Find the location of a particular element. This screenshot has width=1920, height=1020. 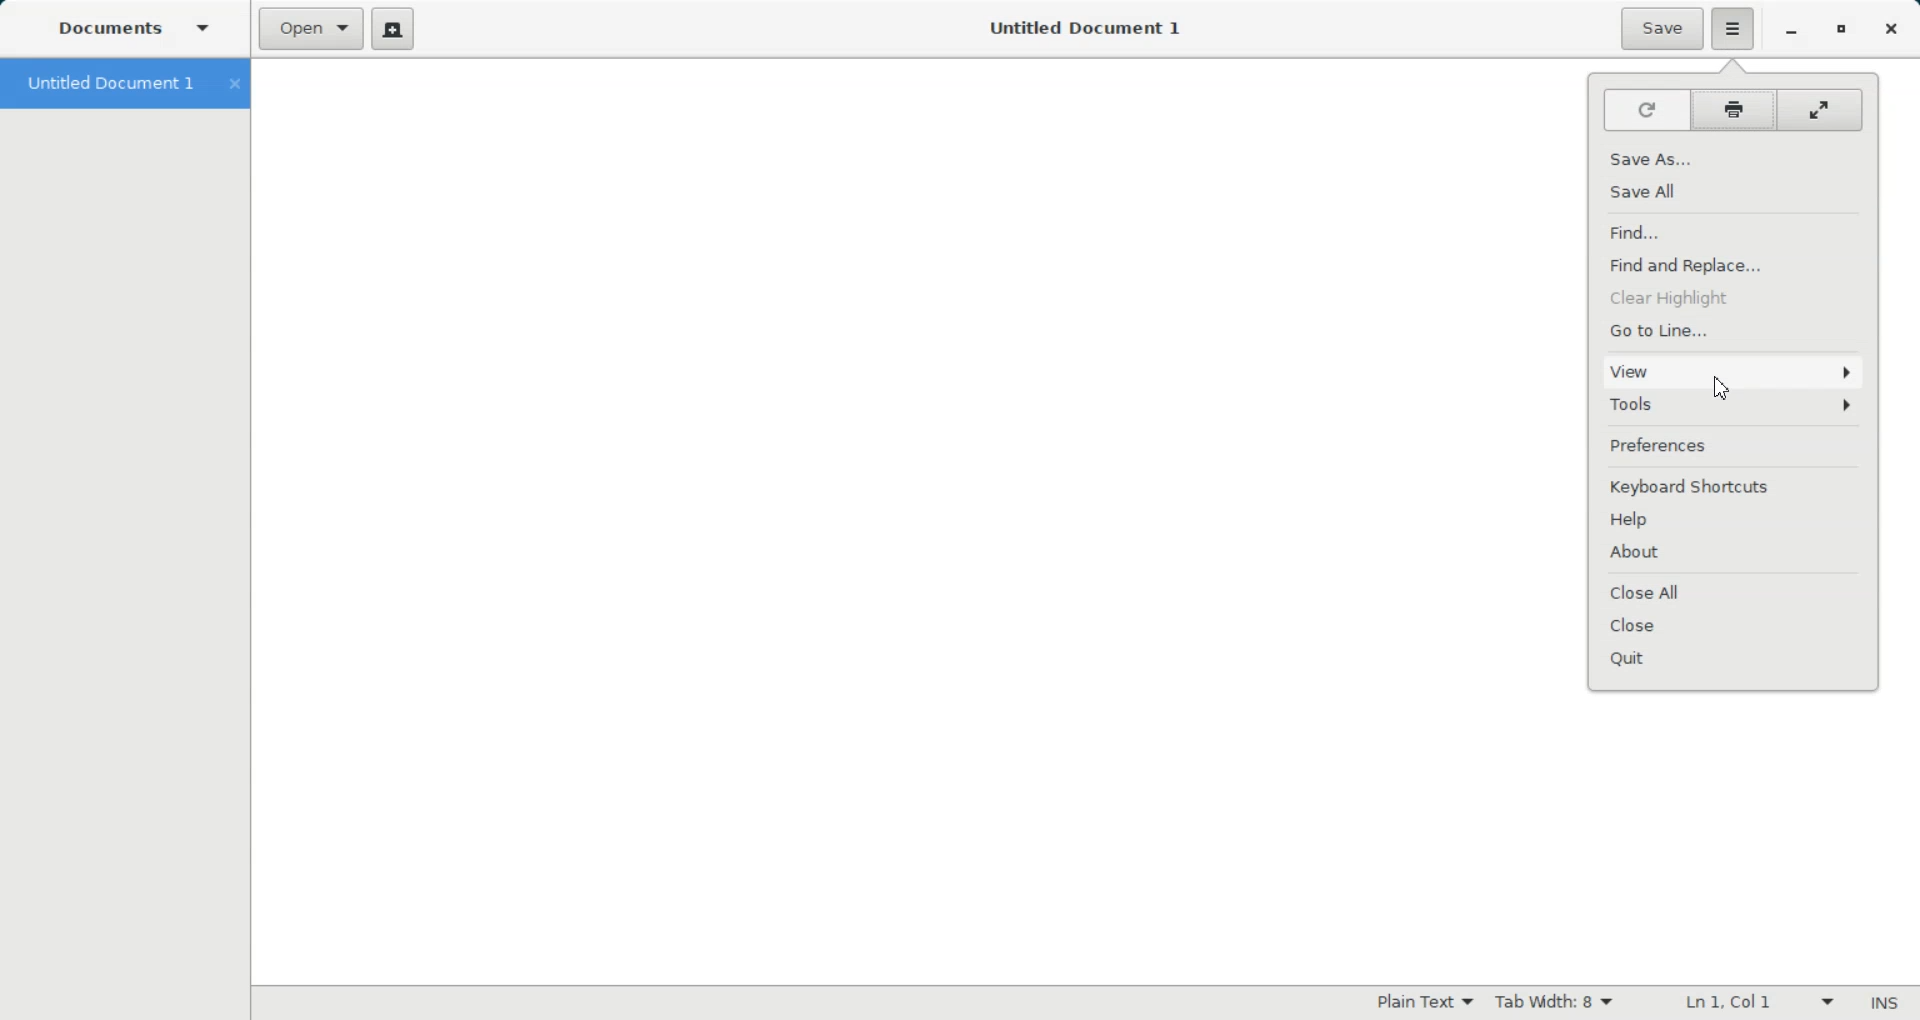

Save All is located at coordinates (1729, 190).